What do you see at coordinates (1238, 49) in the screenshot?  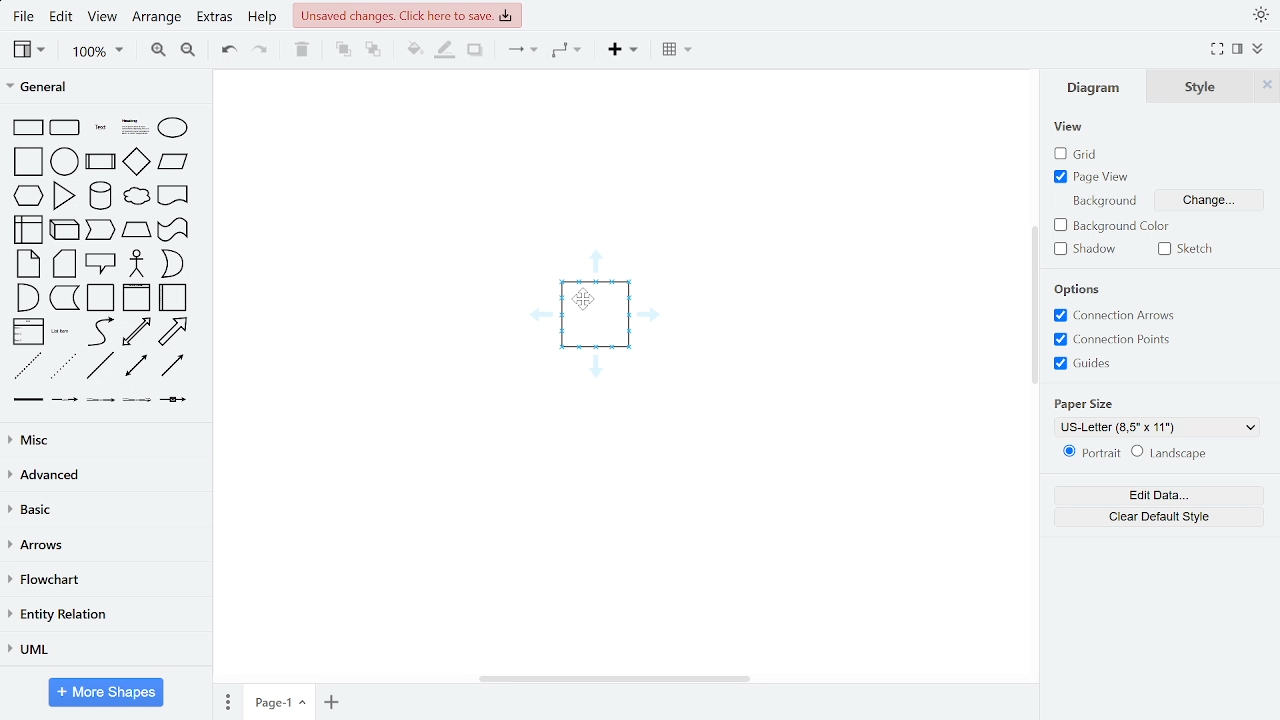 I see `format` at bounding box center [1238, 49].